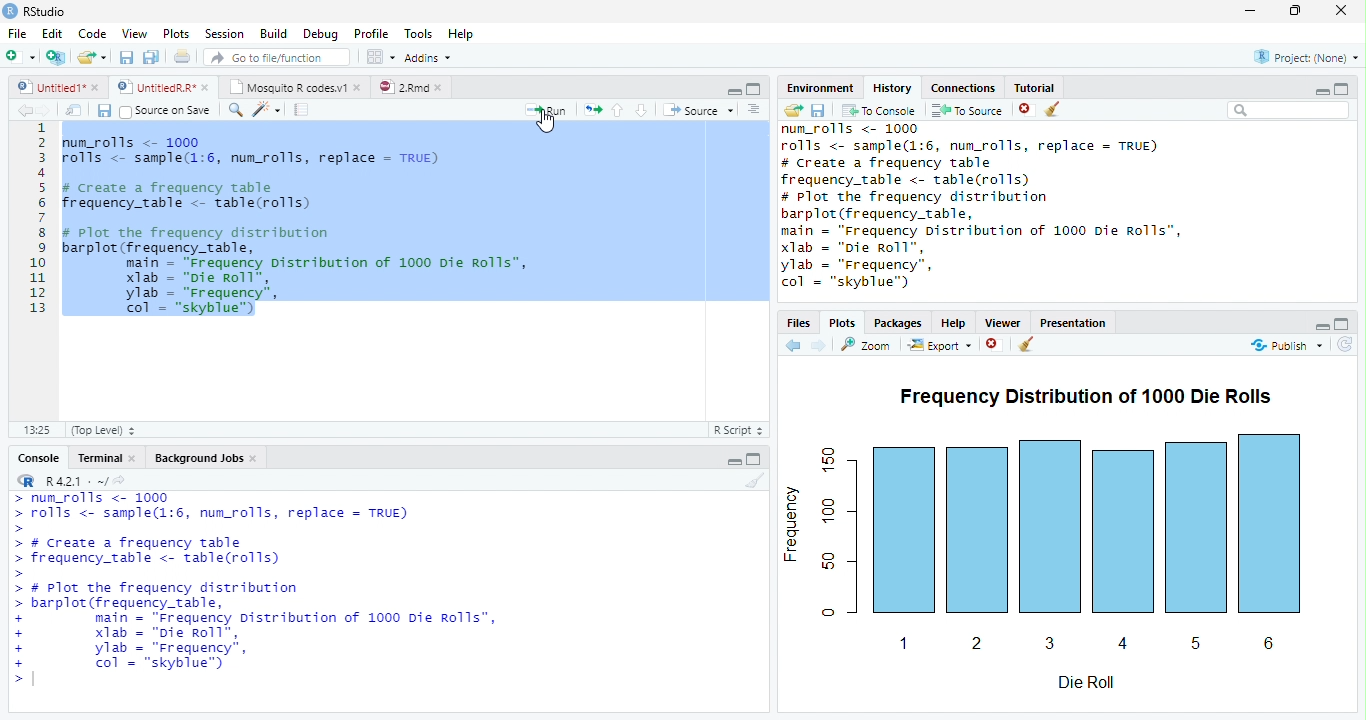 Image resolution: width=1366 pixels, height=720 pixels. Describe the element at coordinates (1073, 322) in the screenshot. I see `Presentation` at that location.